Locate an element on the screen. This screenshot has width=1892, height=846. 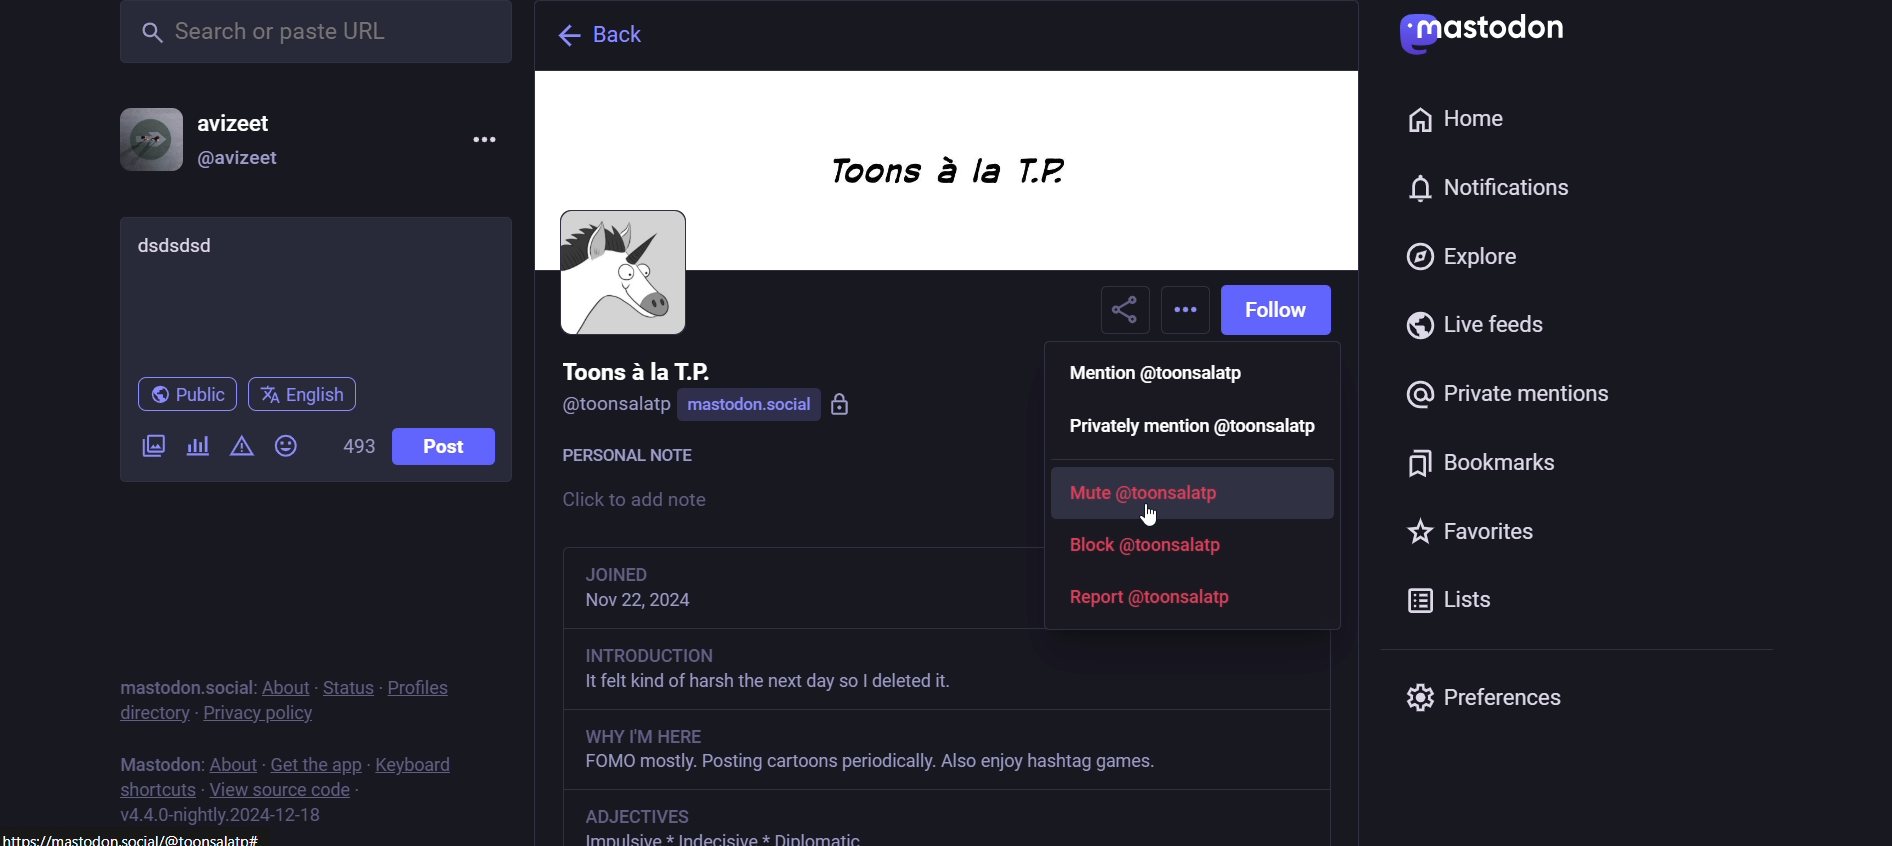
profile picture is located at coordinates (621, 274).